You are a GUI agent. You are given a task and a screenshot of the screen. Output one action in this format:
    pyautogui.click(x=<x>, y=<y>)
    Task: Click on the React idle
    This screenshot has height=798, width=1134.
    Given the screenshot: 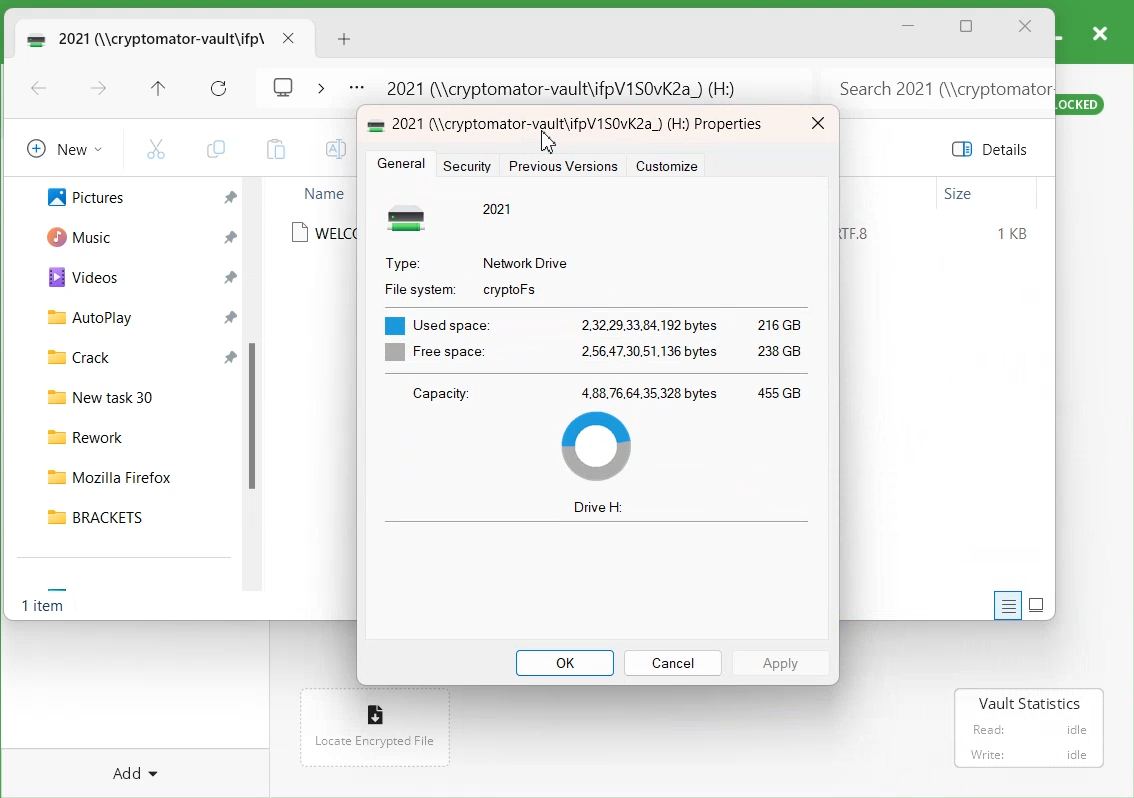 What is the action you would take?
    pyautogui.click(x=1027, y=727)
    